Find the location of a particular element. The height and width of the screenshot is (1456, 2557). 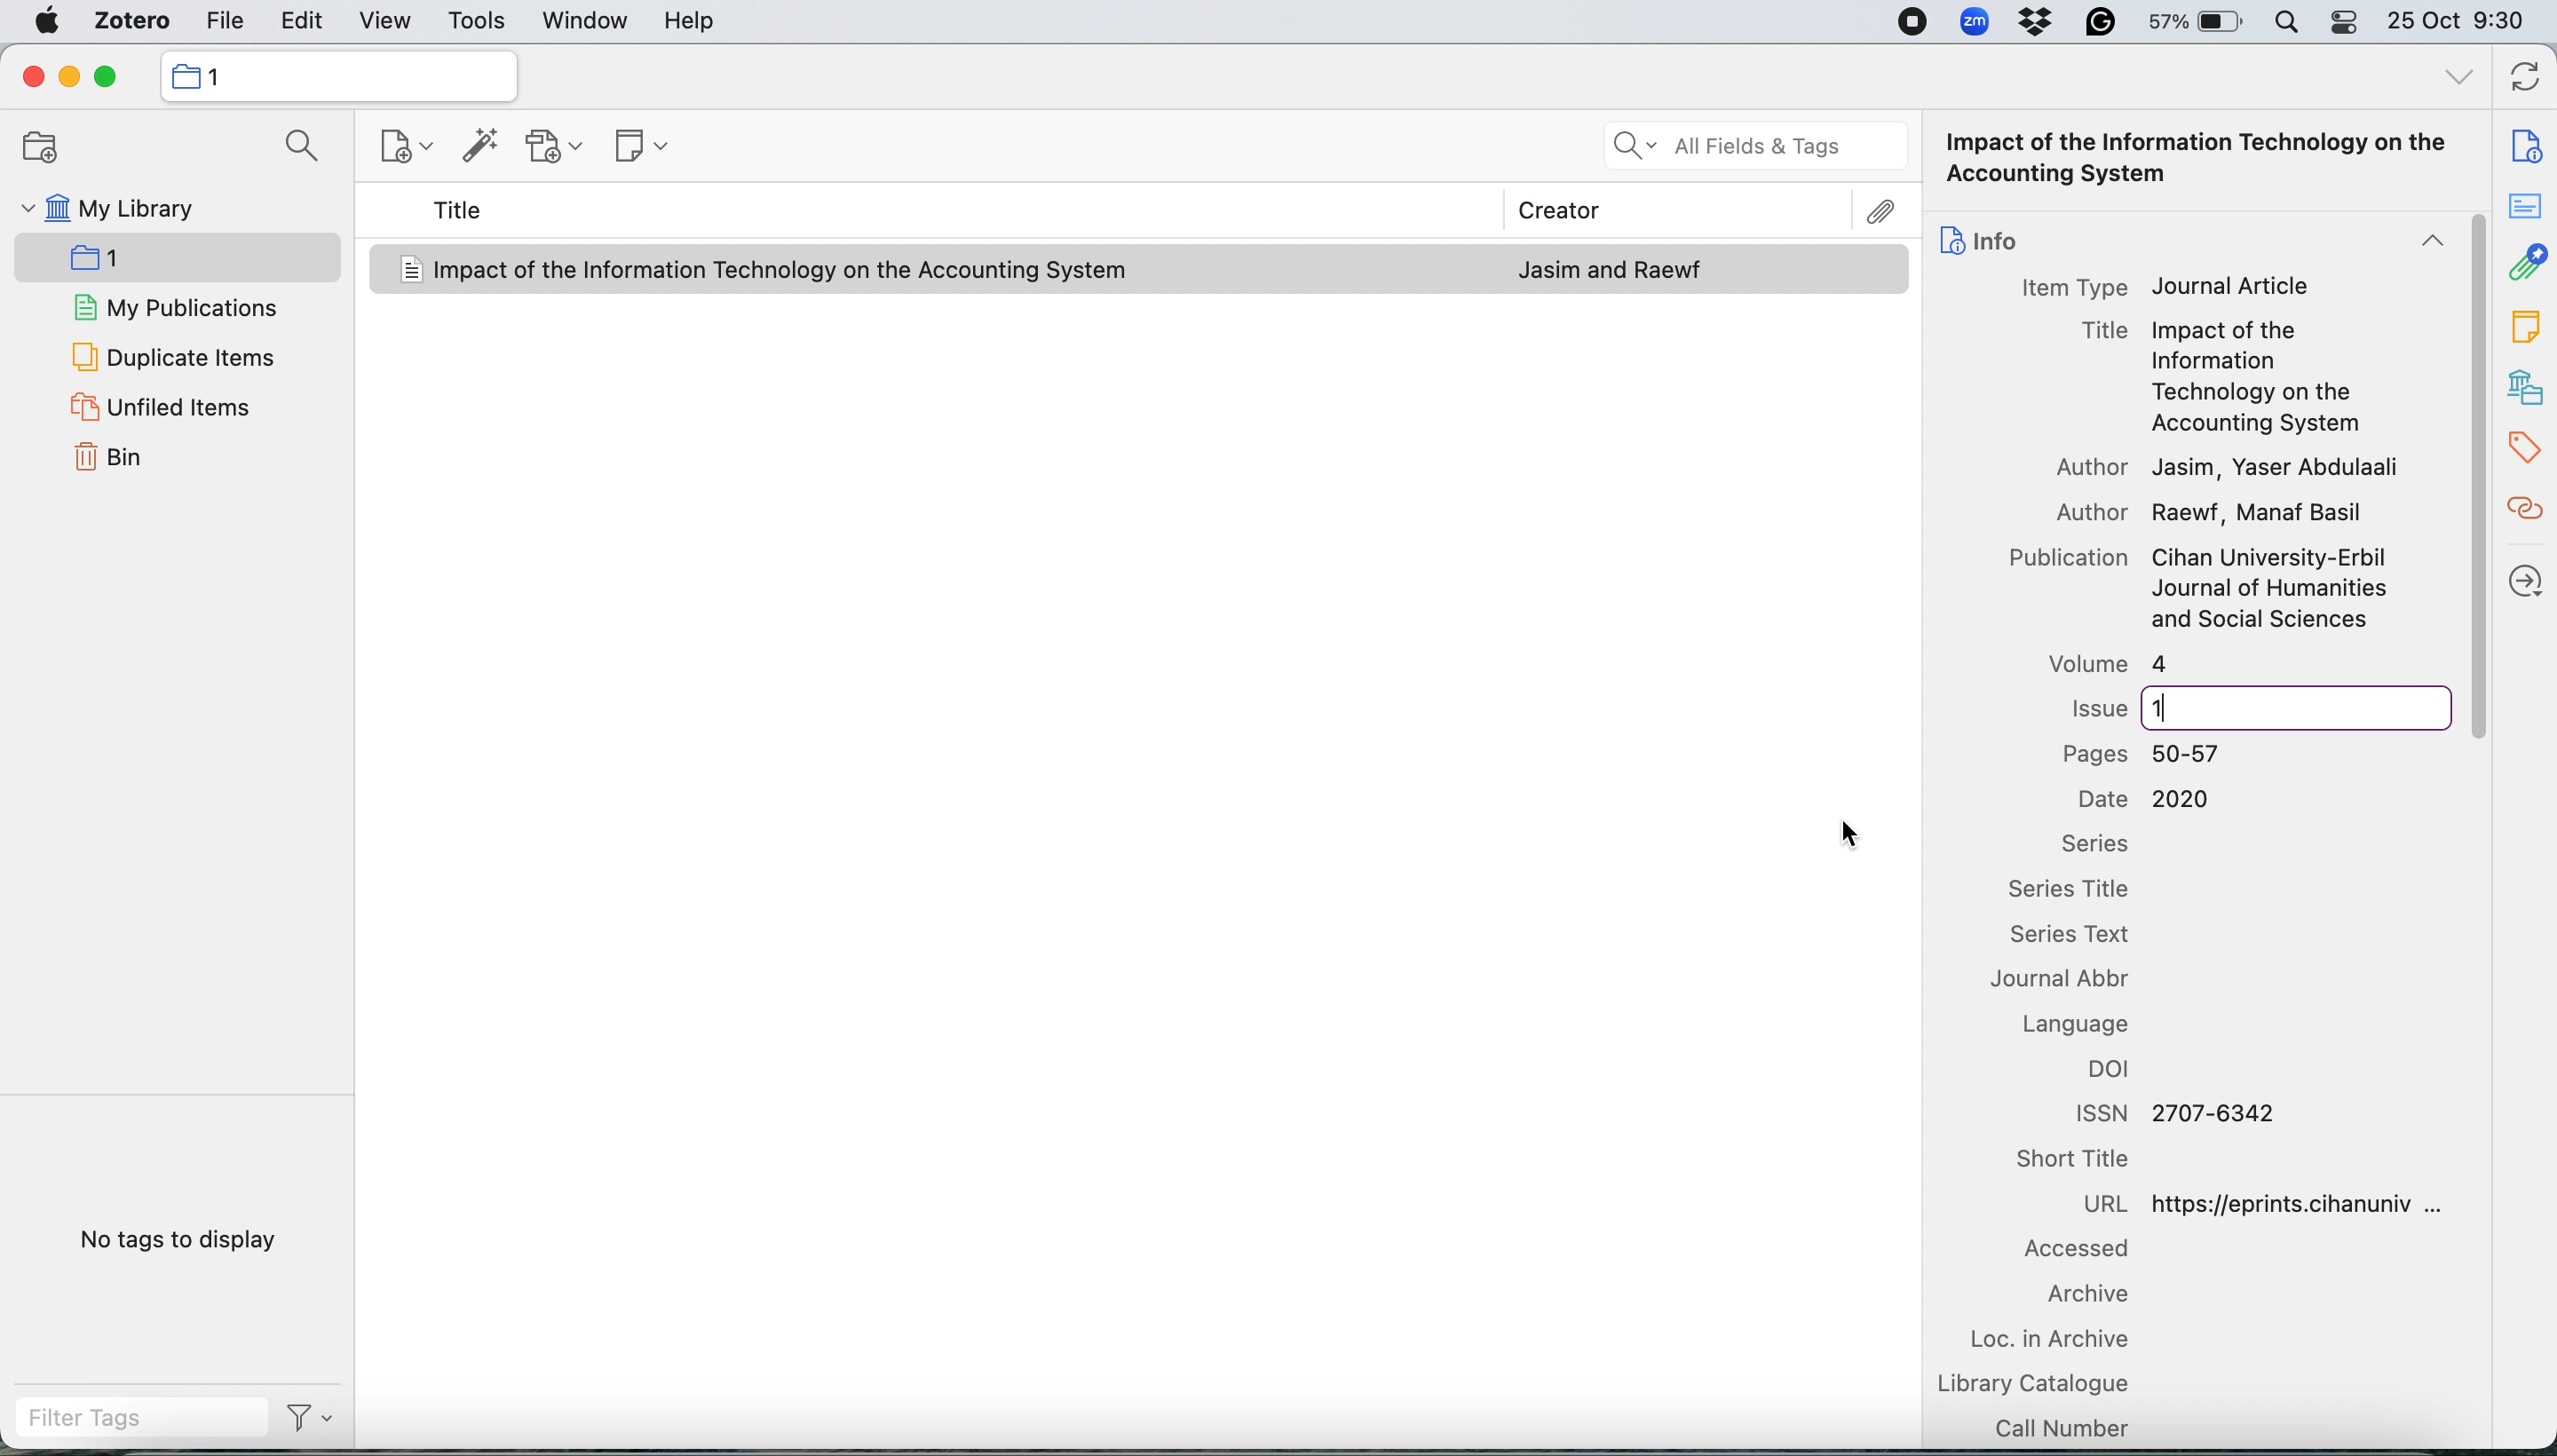

edit is located at coordinates (299, 18).